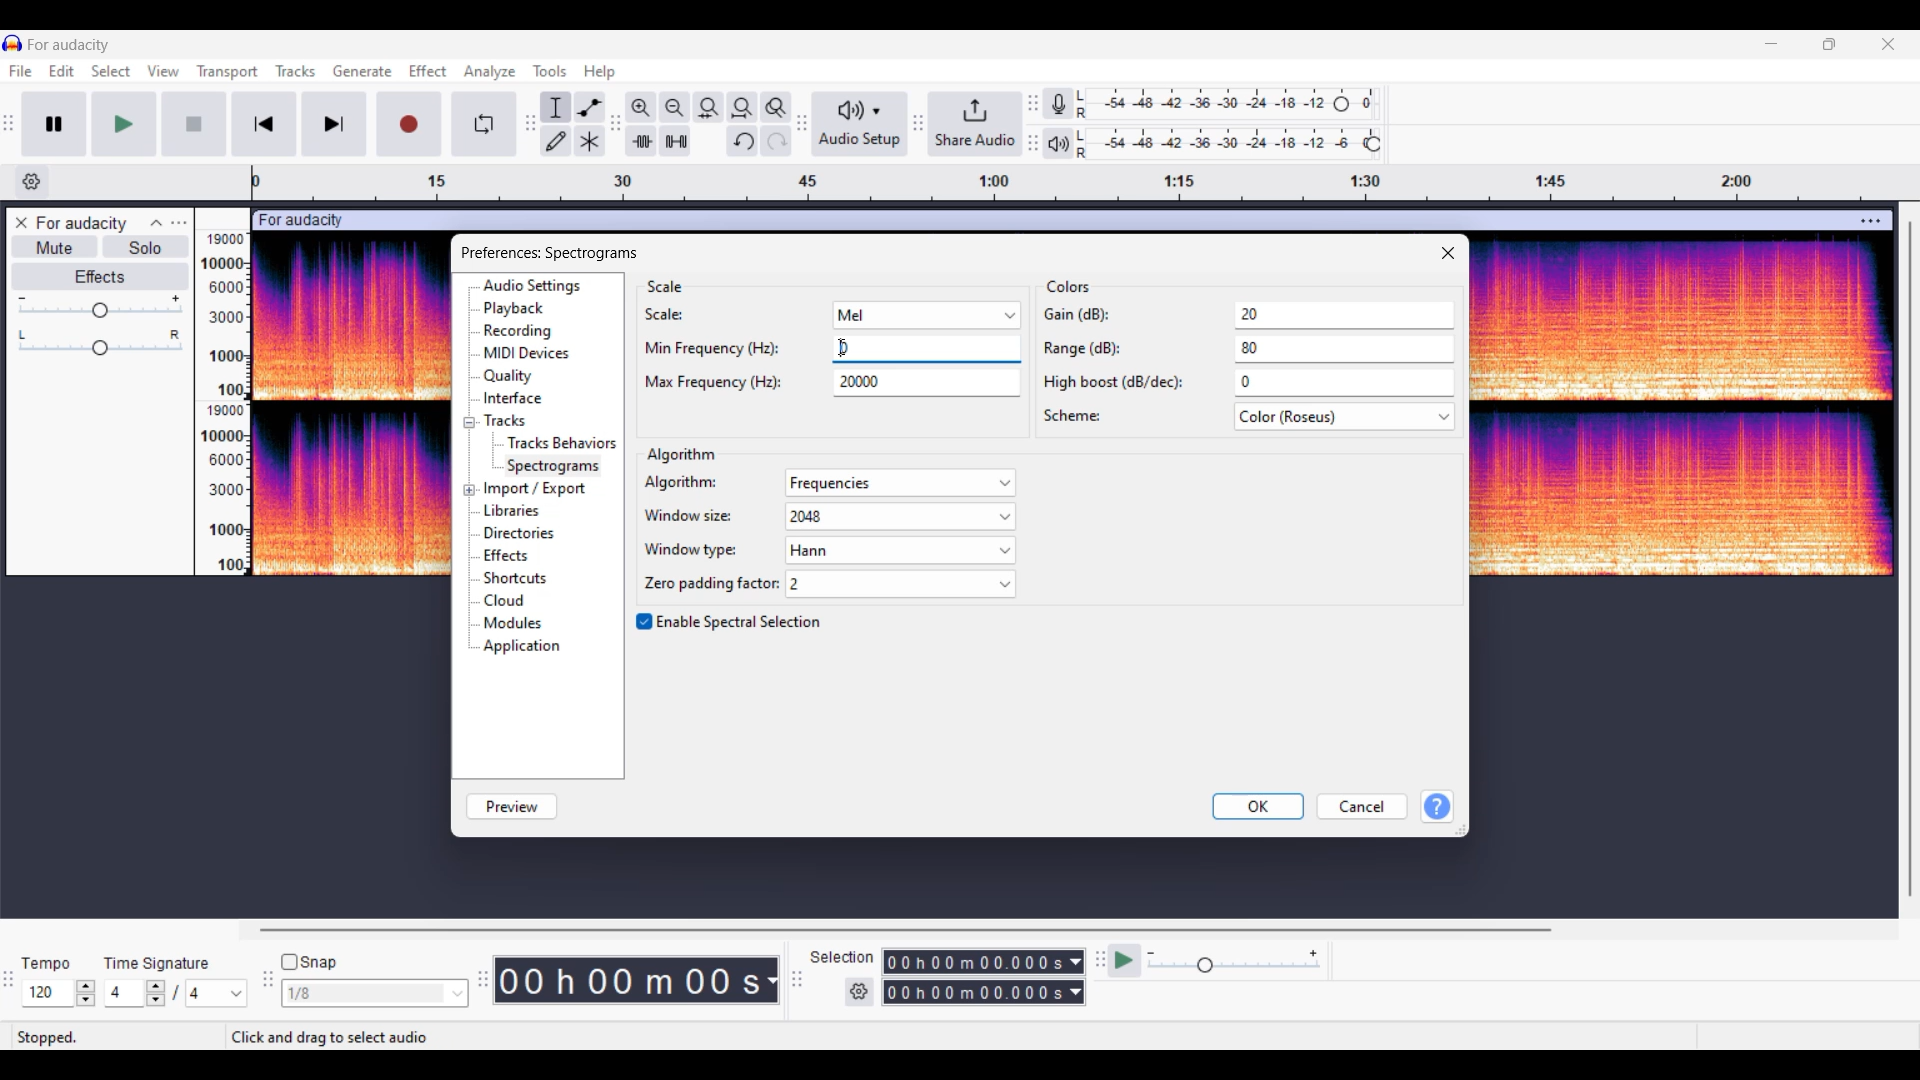 This screenshot has height=1080, width=1920. What do you see at coordinates (743, 108) in the screenshot?
I see `Fit projection to width` at bounding box center [743, 108].